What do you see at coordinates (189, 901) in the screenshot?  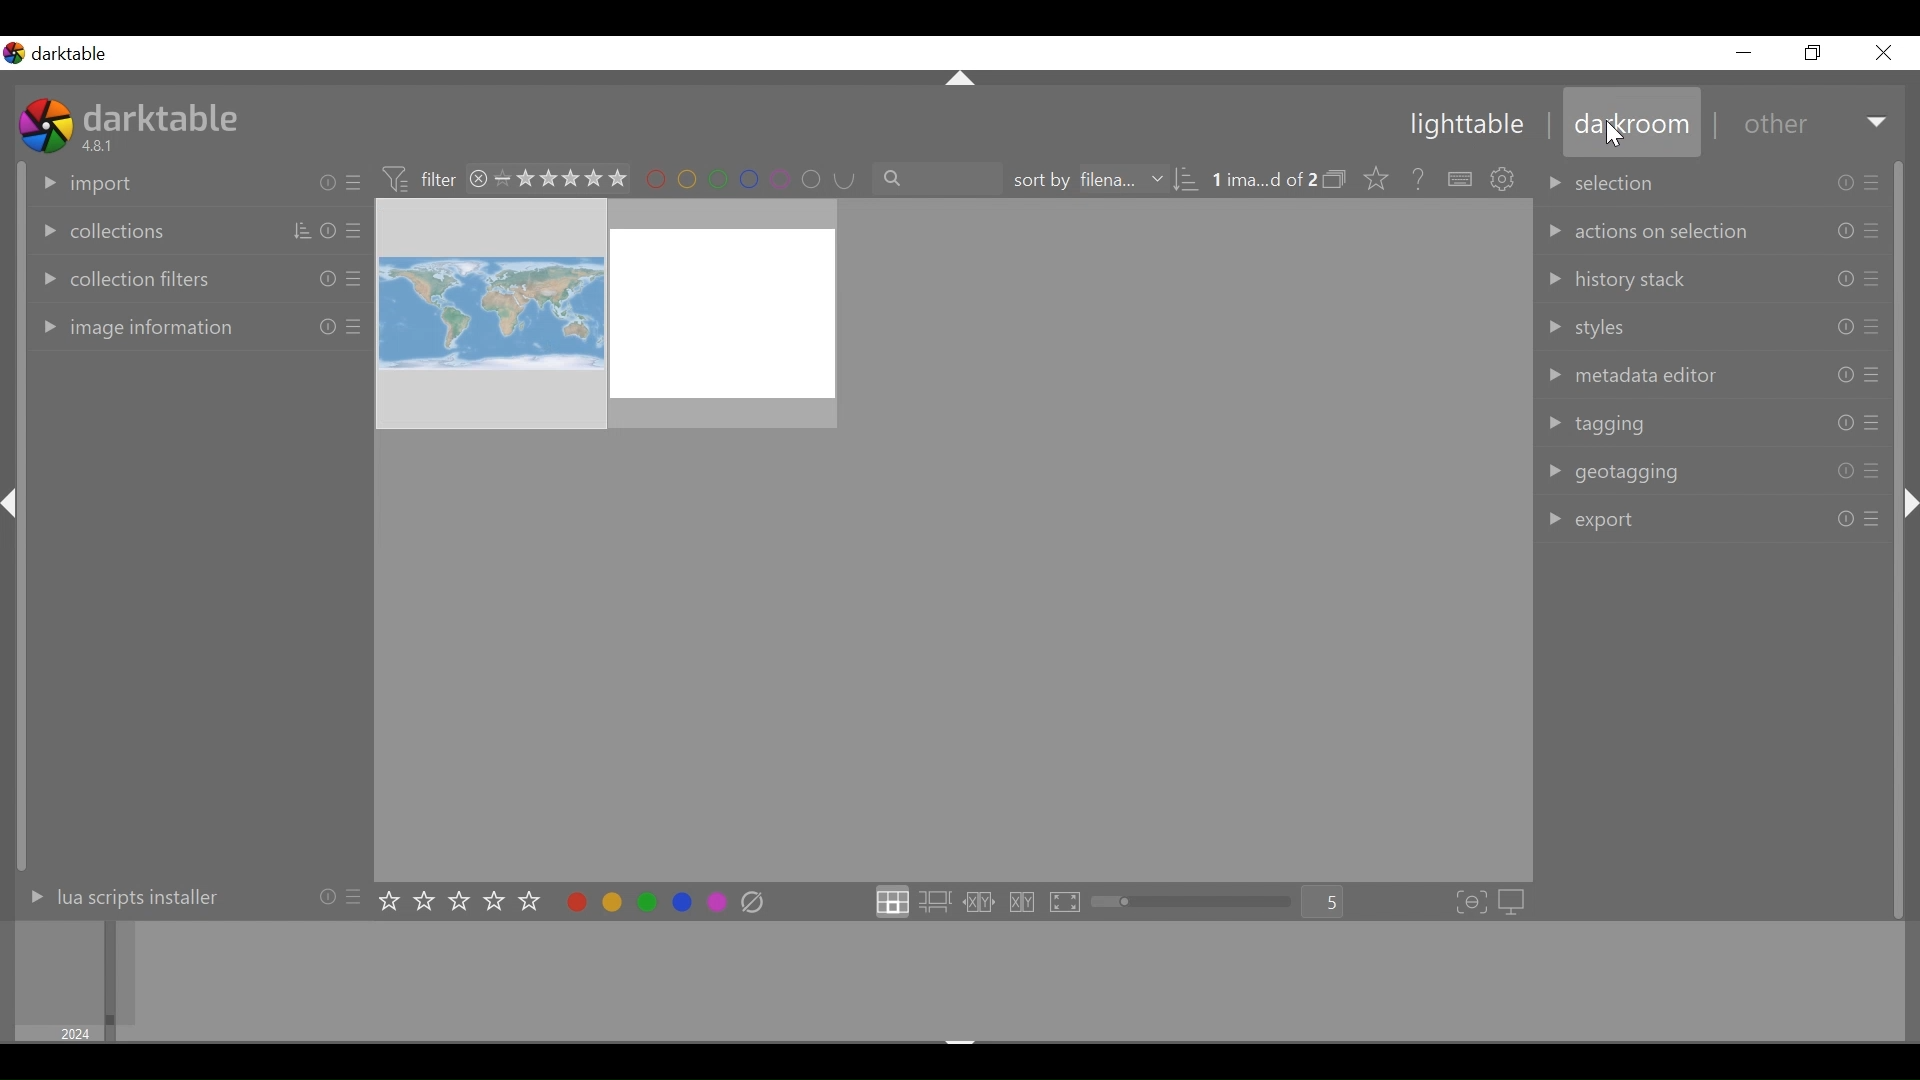 I see `Lua scripts installer` at bounding box center [189, 901].